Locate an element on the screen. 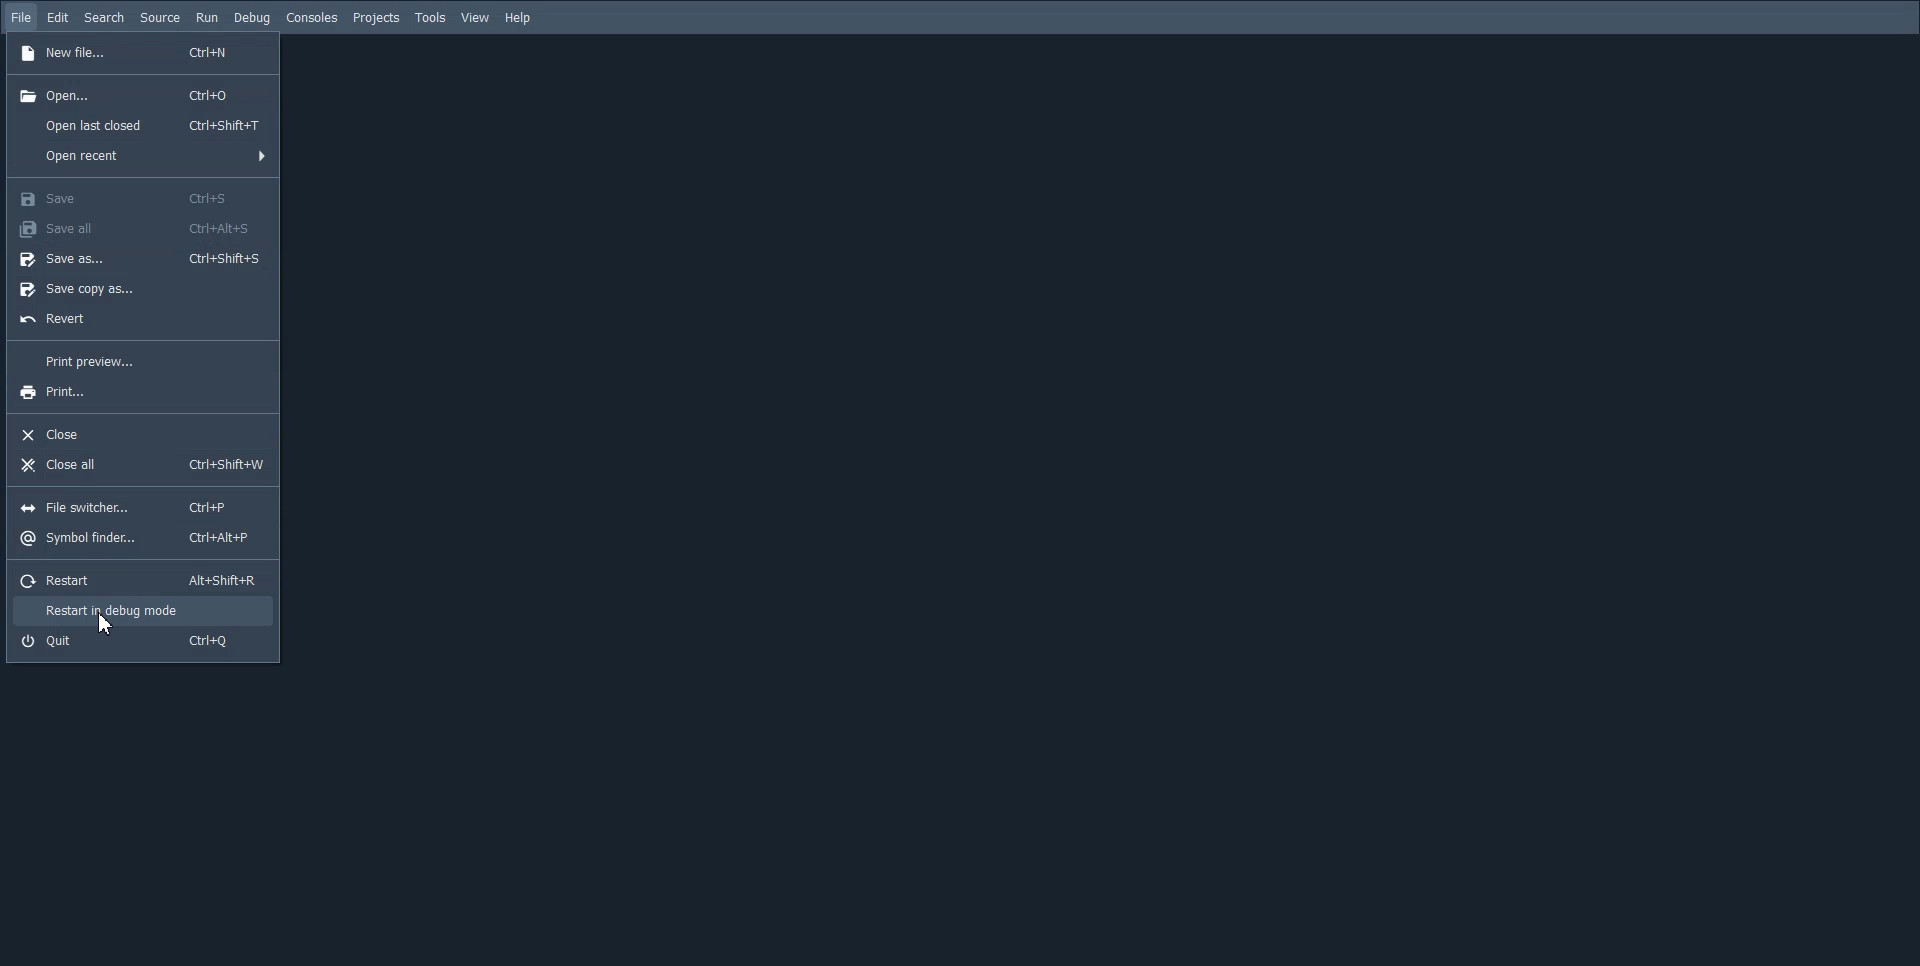  cursor is located at coordinates (106, 623).